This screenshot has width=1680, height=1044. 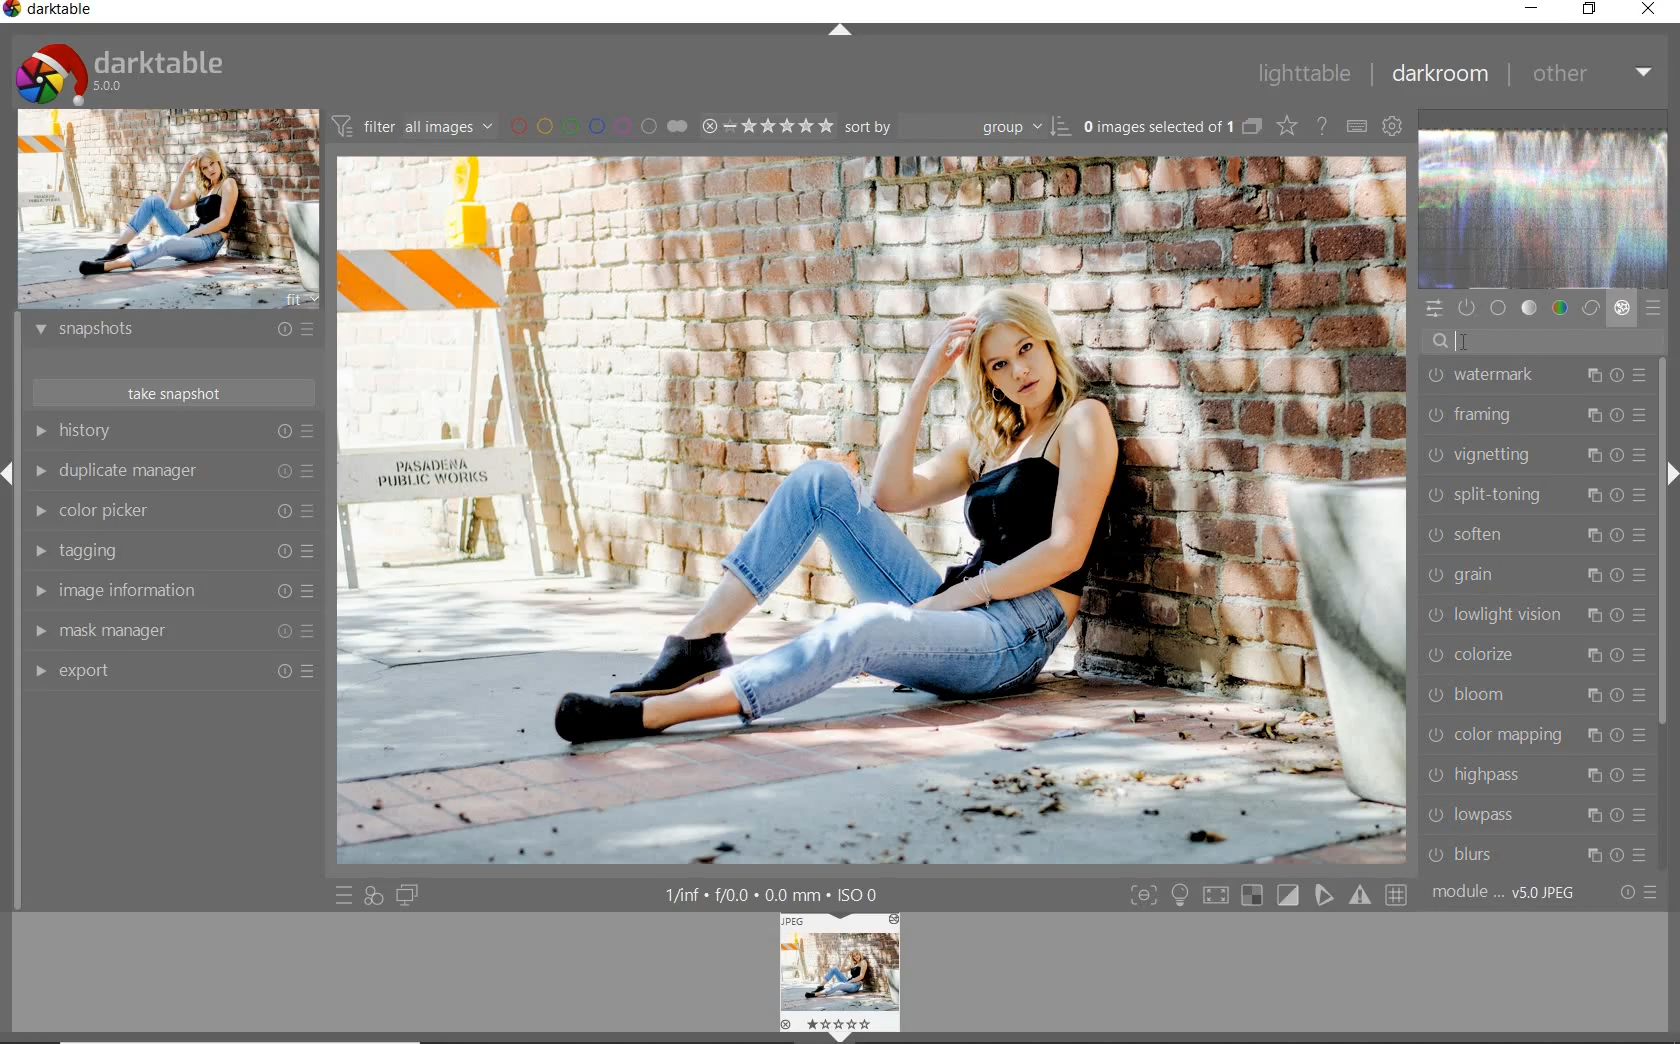 I want to click on tagging, so click(x=173, y=550).